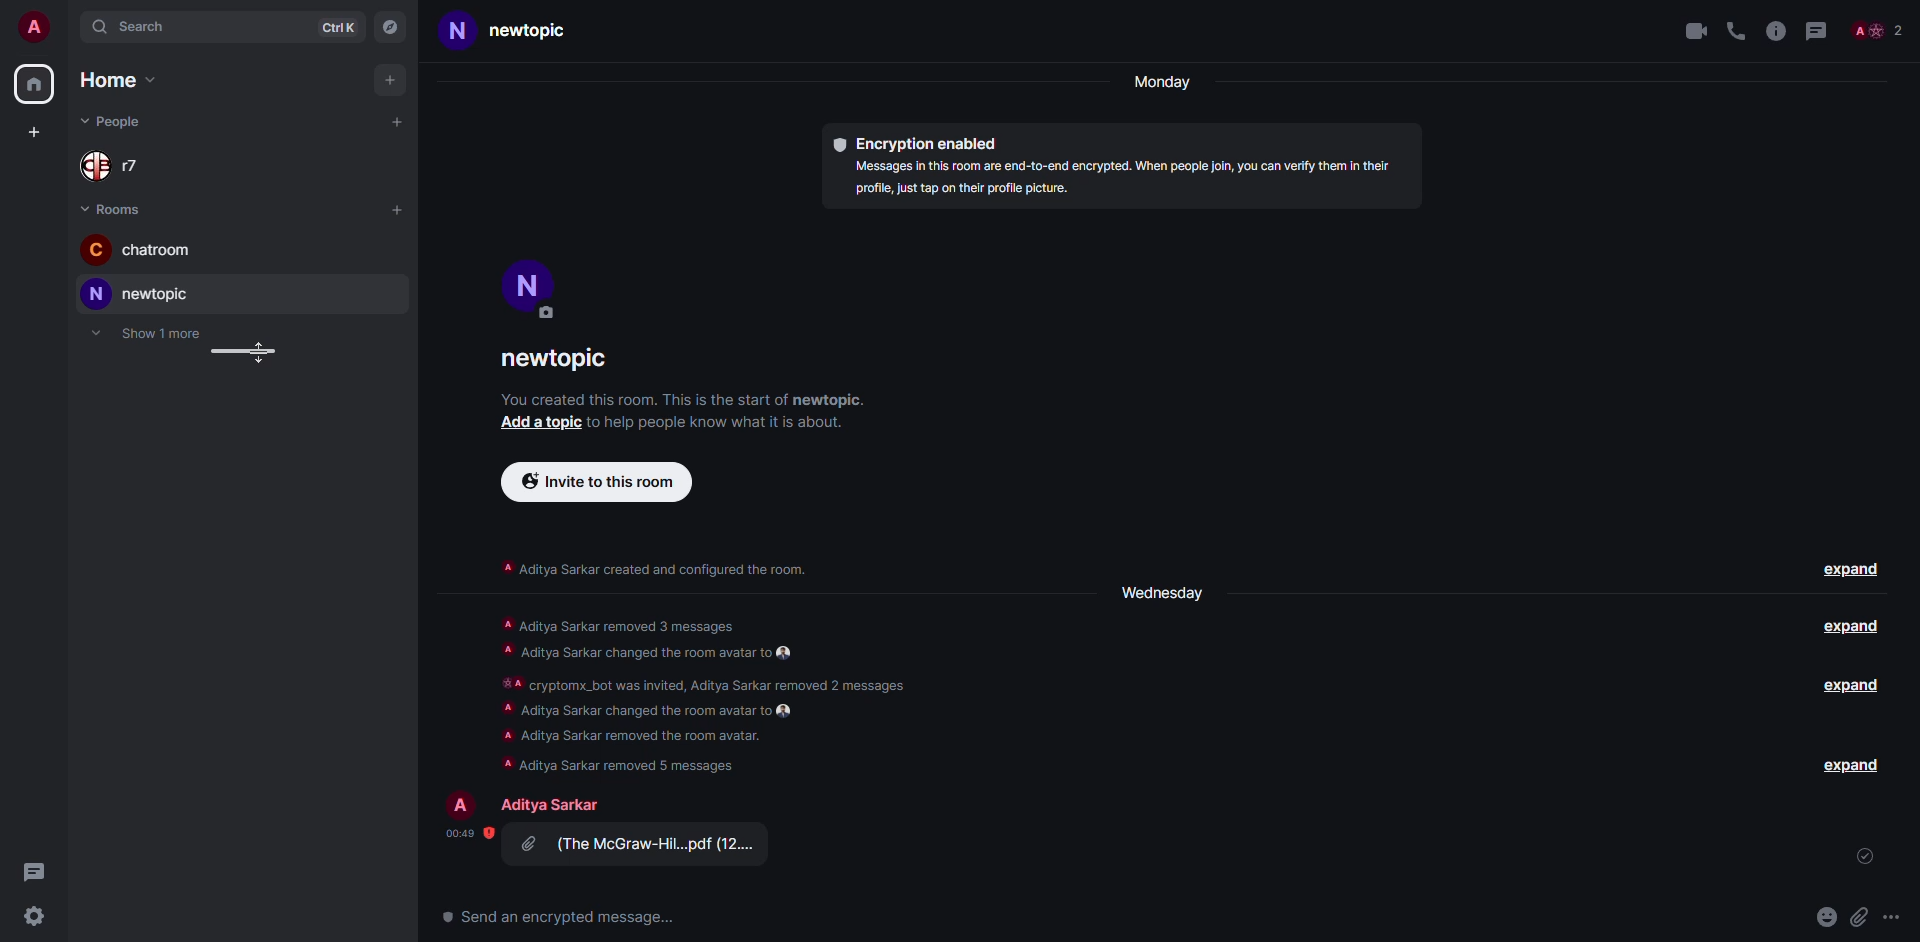  What do you see at coordinates (112, 208) in the screenshot?
I see `rooms` at bounding box center [112, 208].